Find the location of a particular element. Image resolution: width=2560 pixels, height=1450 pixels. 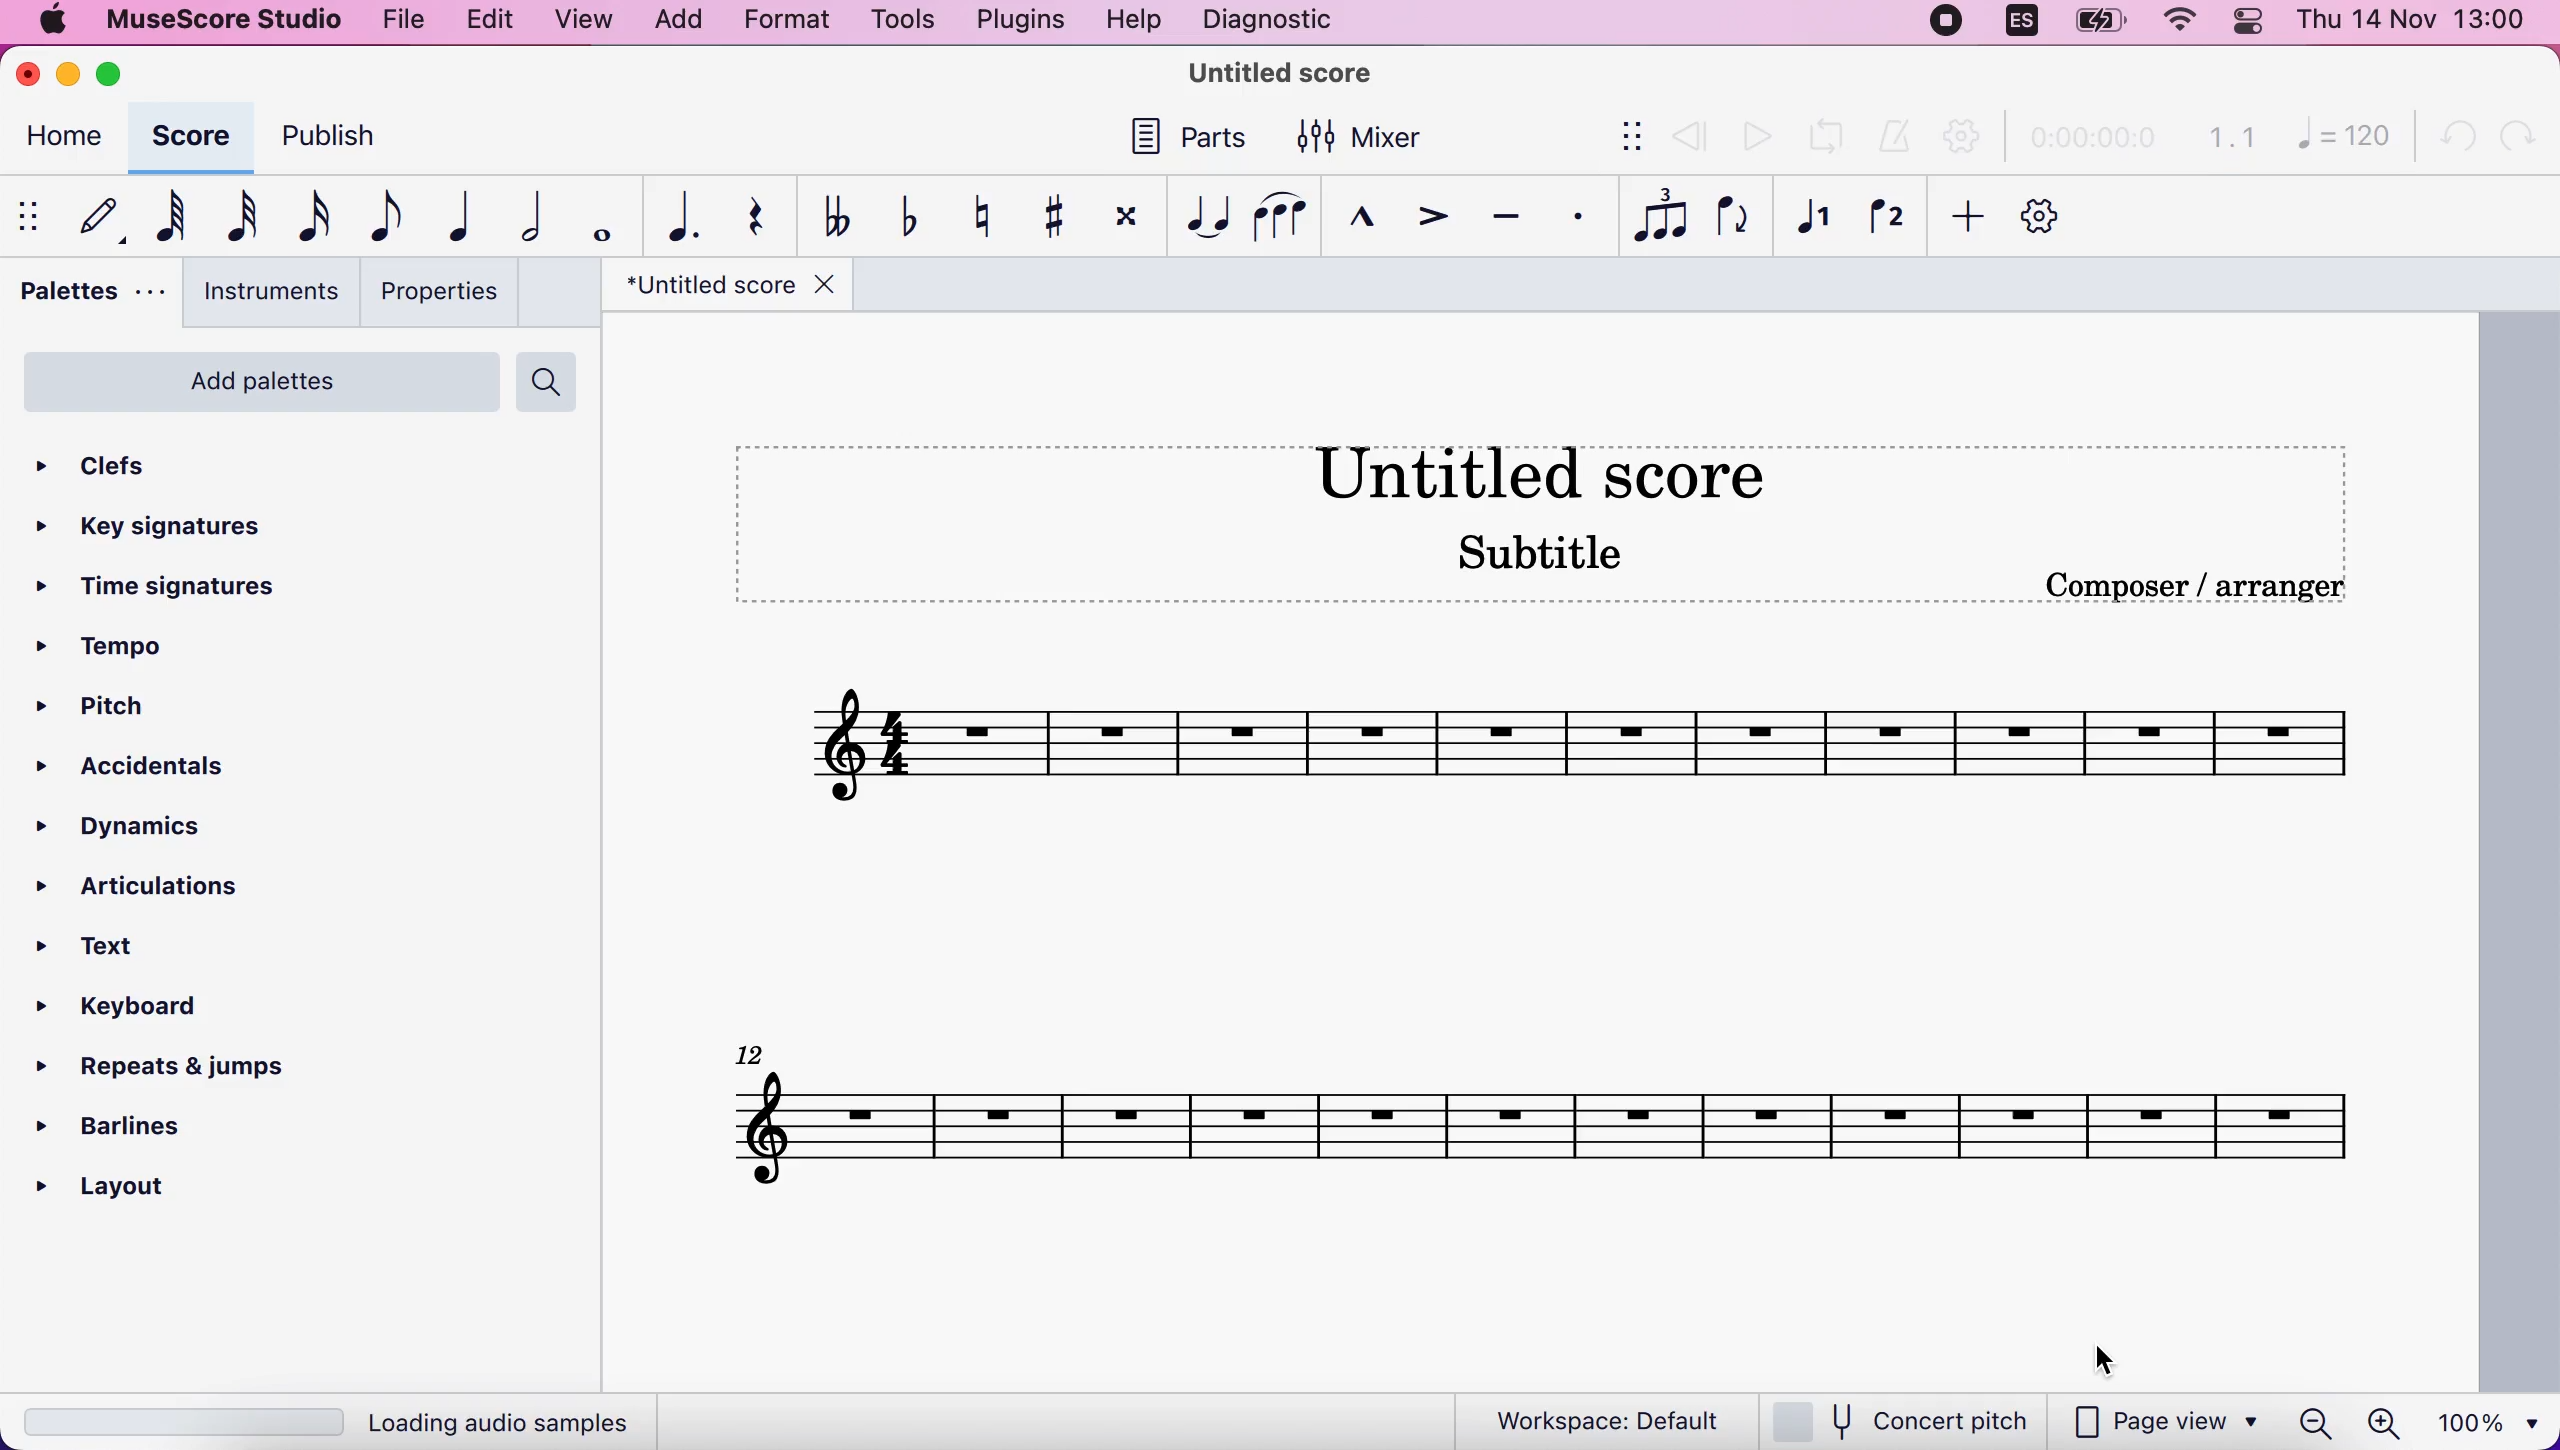

articulations is located at coordinates (141, 891).